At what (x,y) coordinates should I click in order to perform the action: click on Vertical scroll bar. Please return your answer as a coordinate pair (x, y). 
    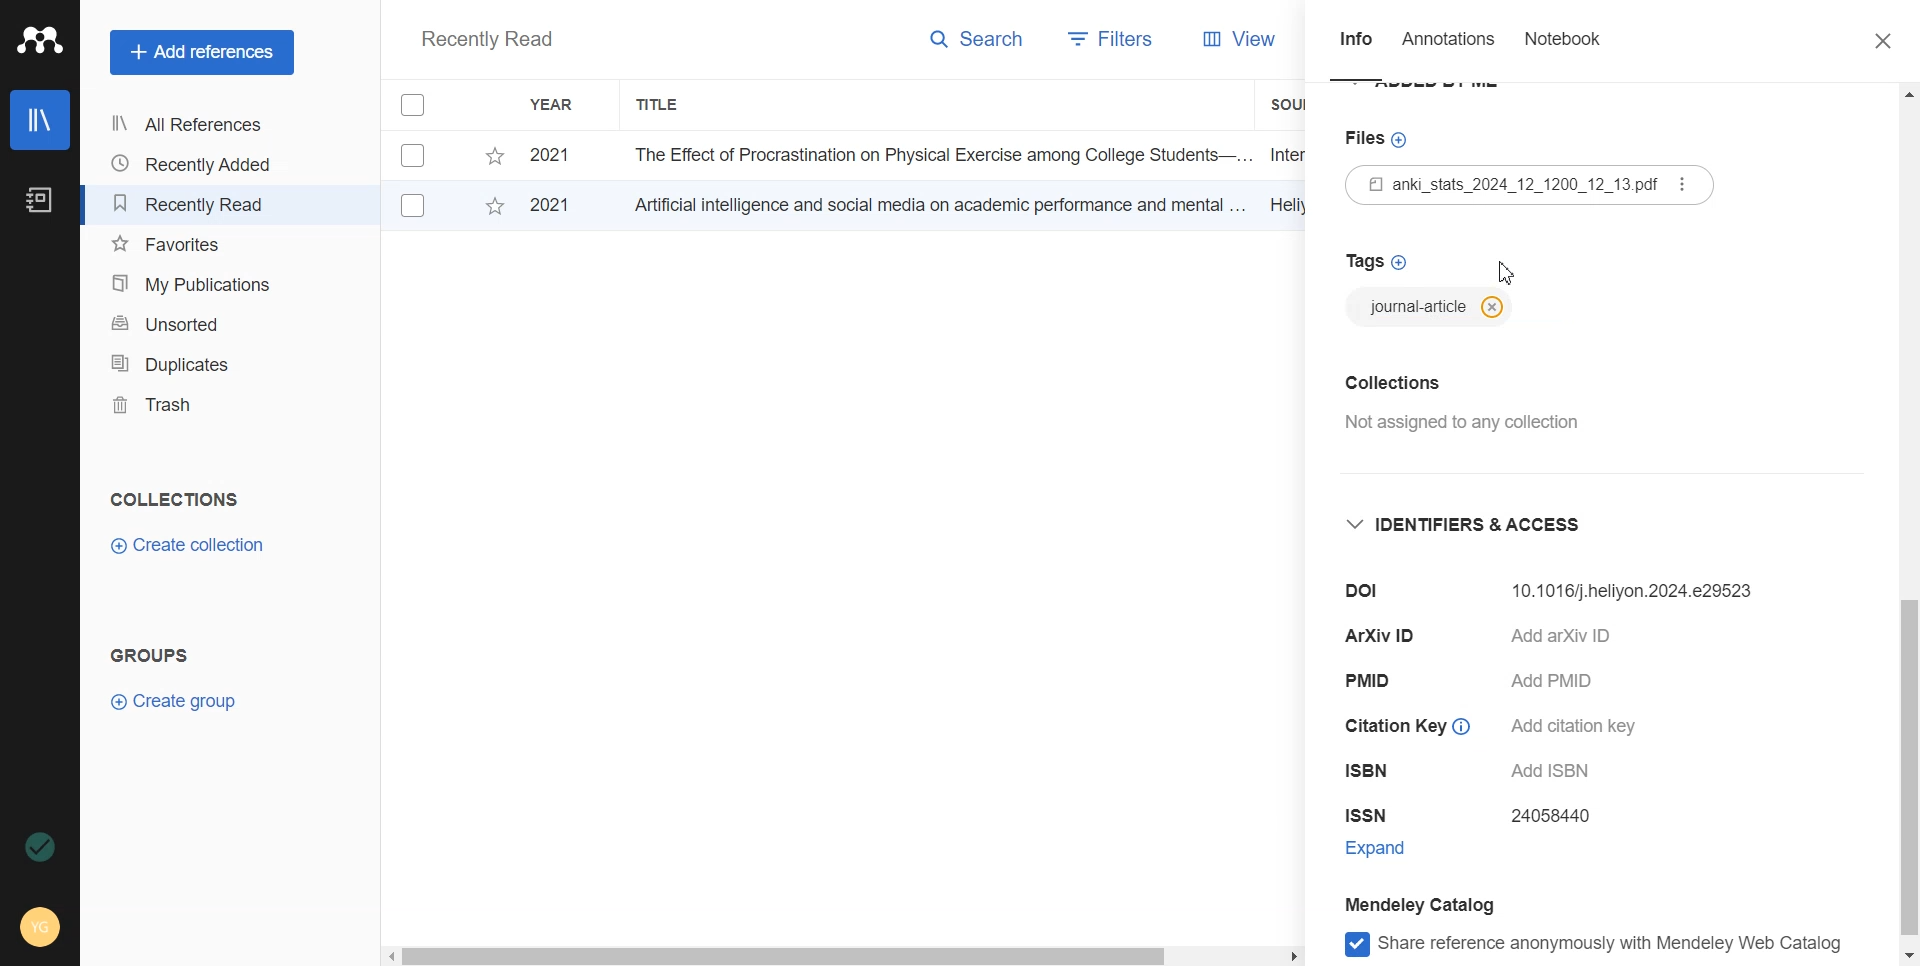
    Looking at the image, I should click on (1908, 525).